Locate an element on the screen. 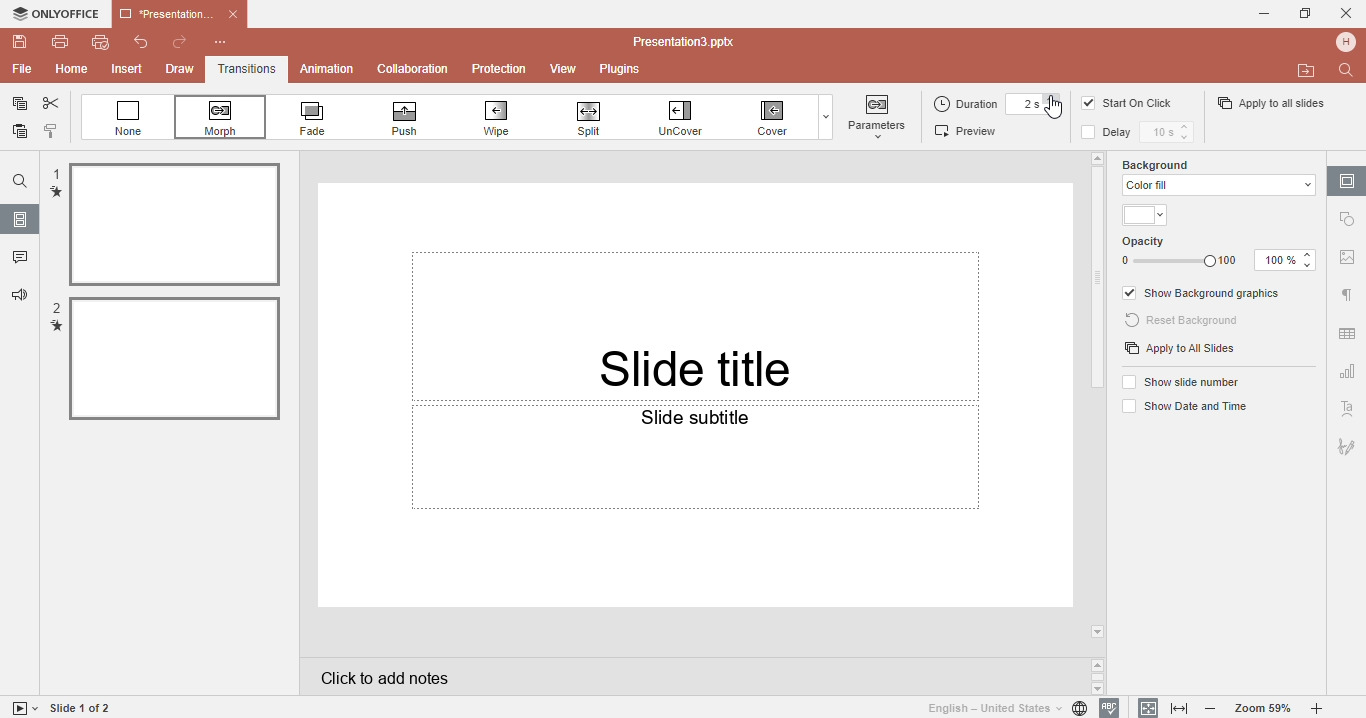  Spill is located at coordinates (597, 115).